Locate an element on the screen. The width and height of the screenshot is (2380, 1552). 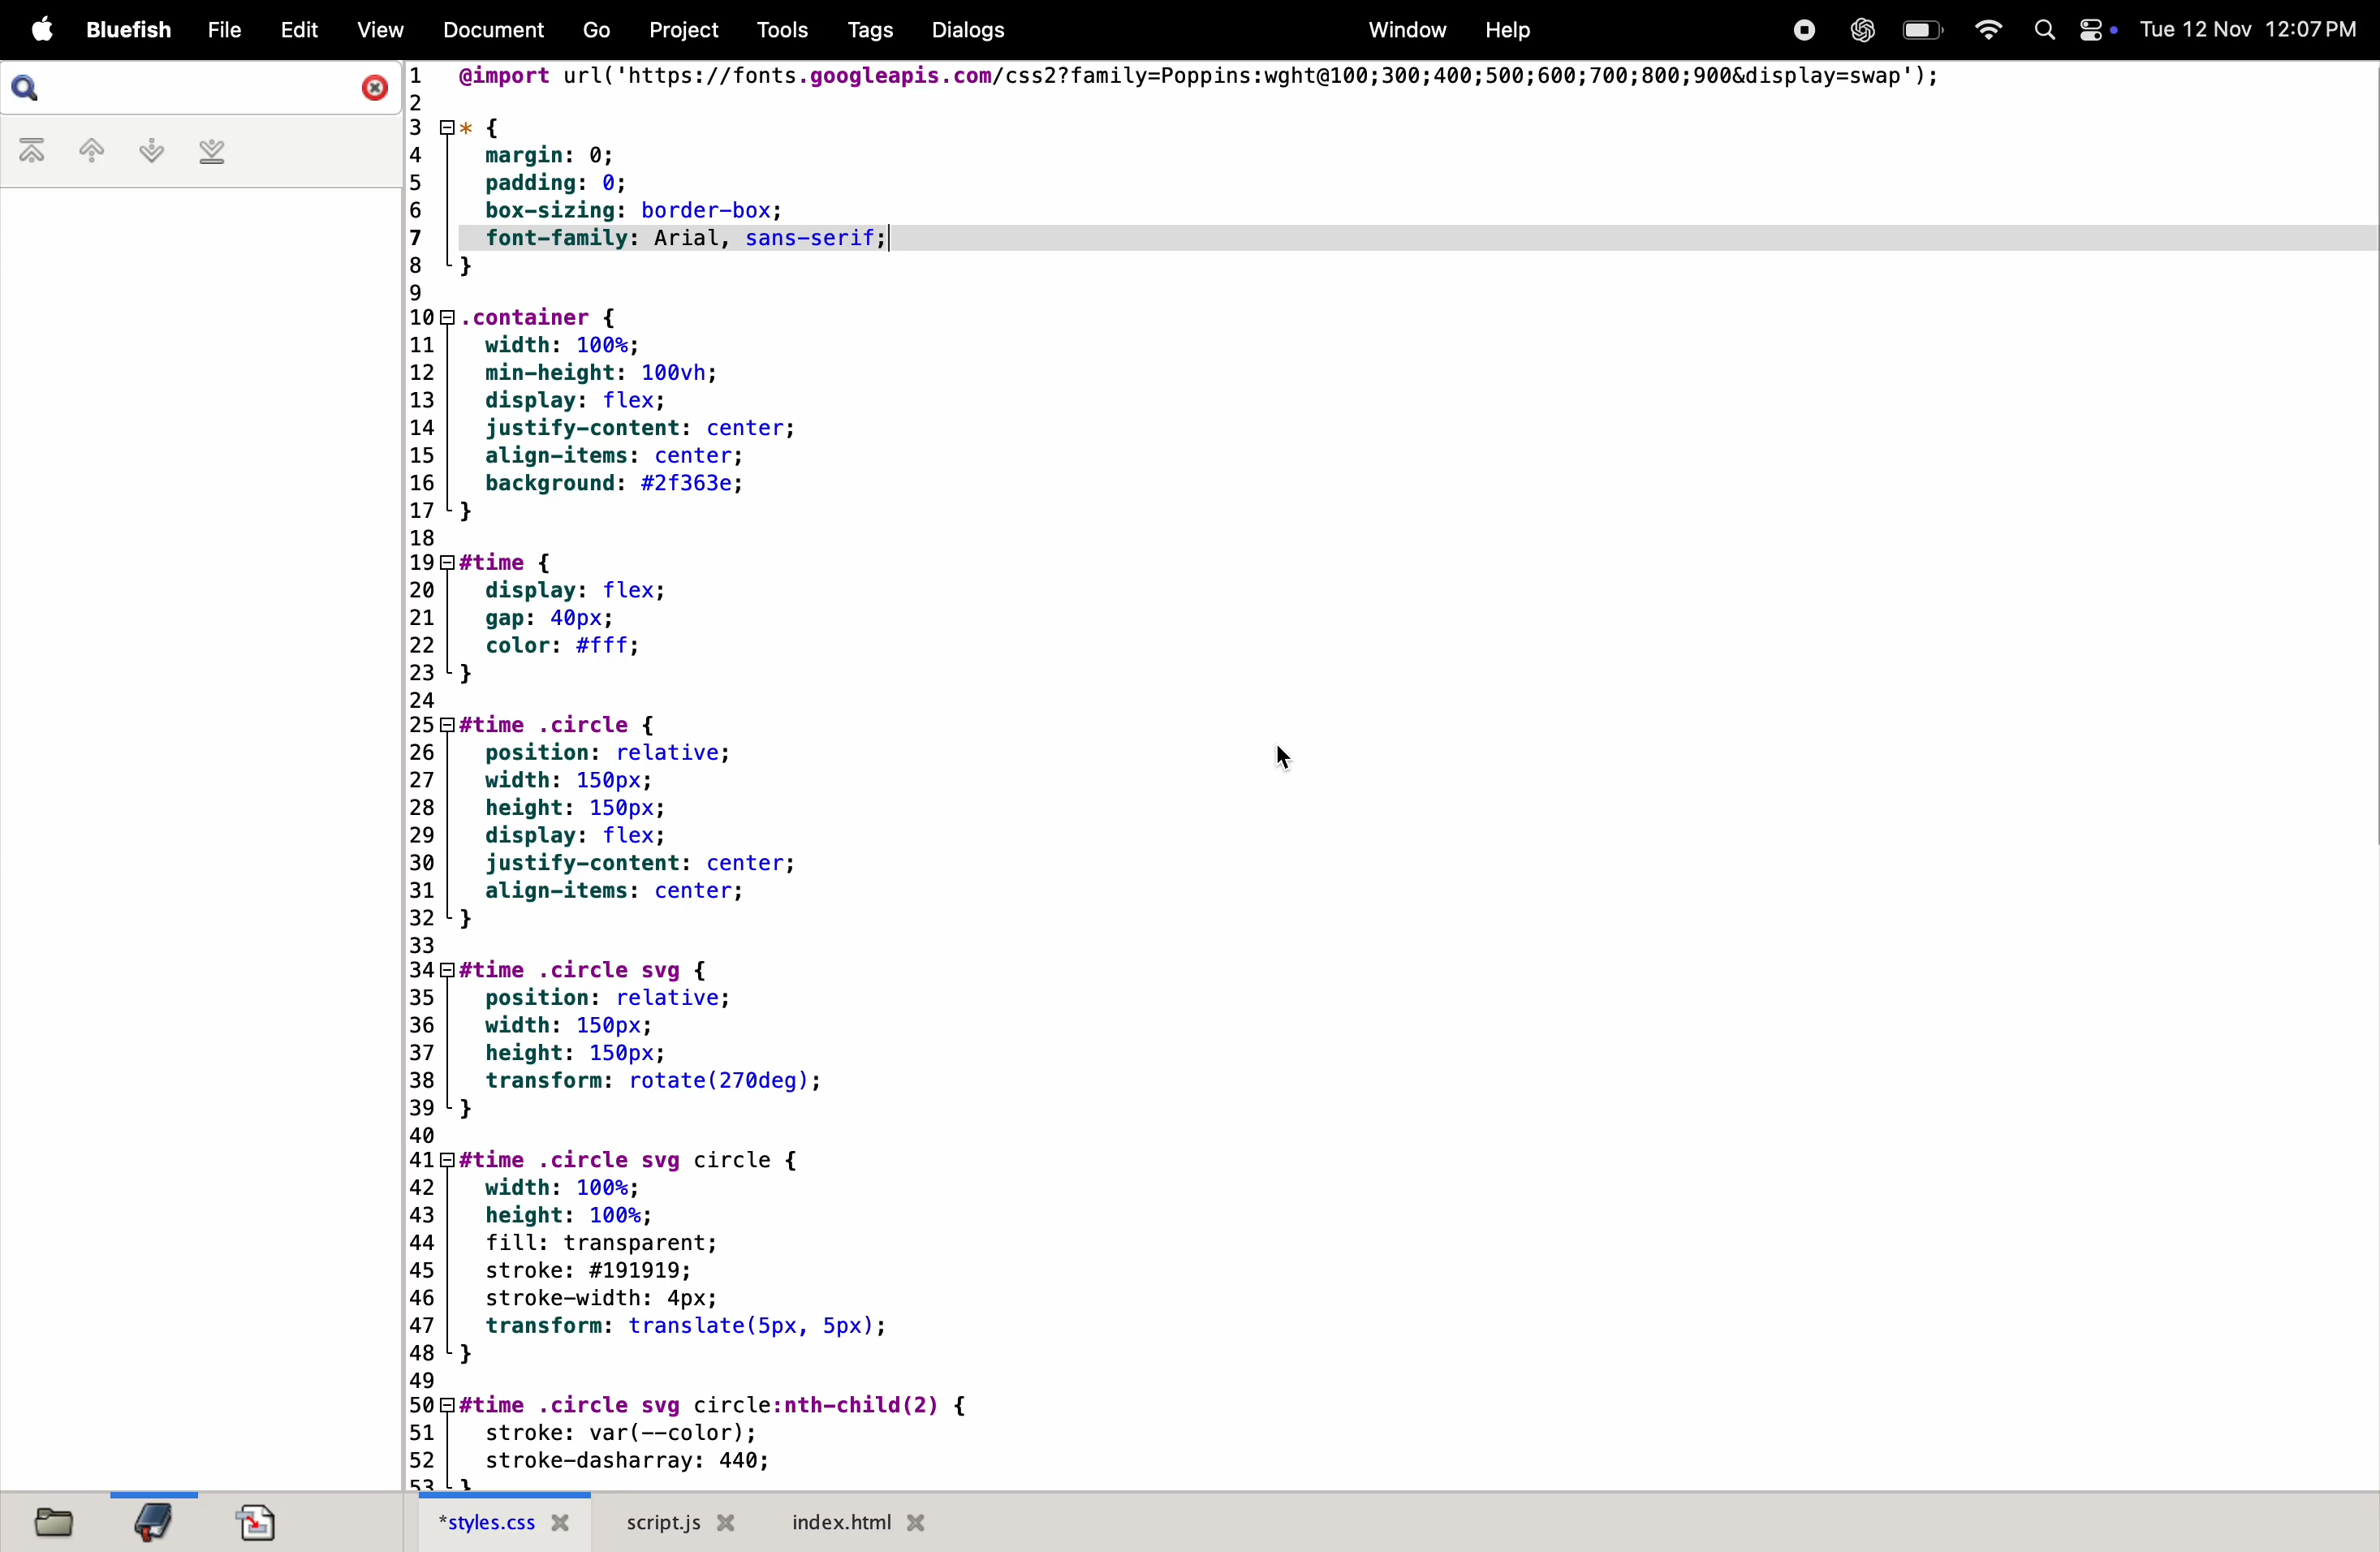
last bookmark is located at coordinates (212, 154).